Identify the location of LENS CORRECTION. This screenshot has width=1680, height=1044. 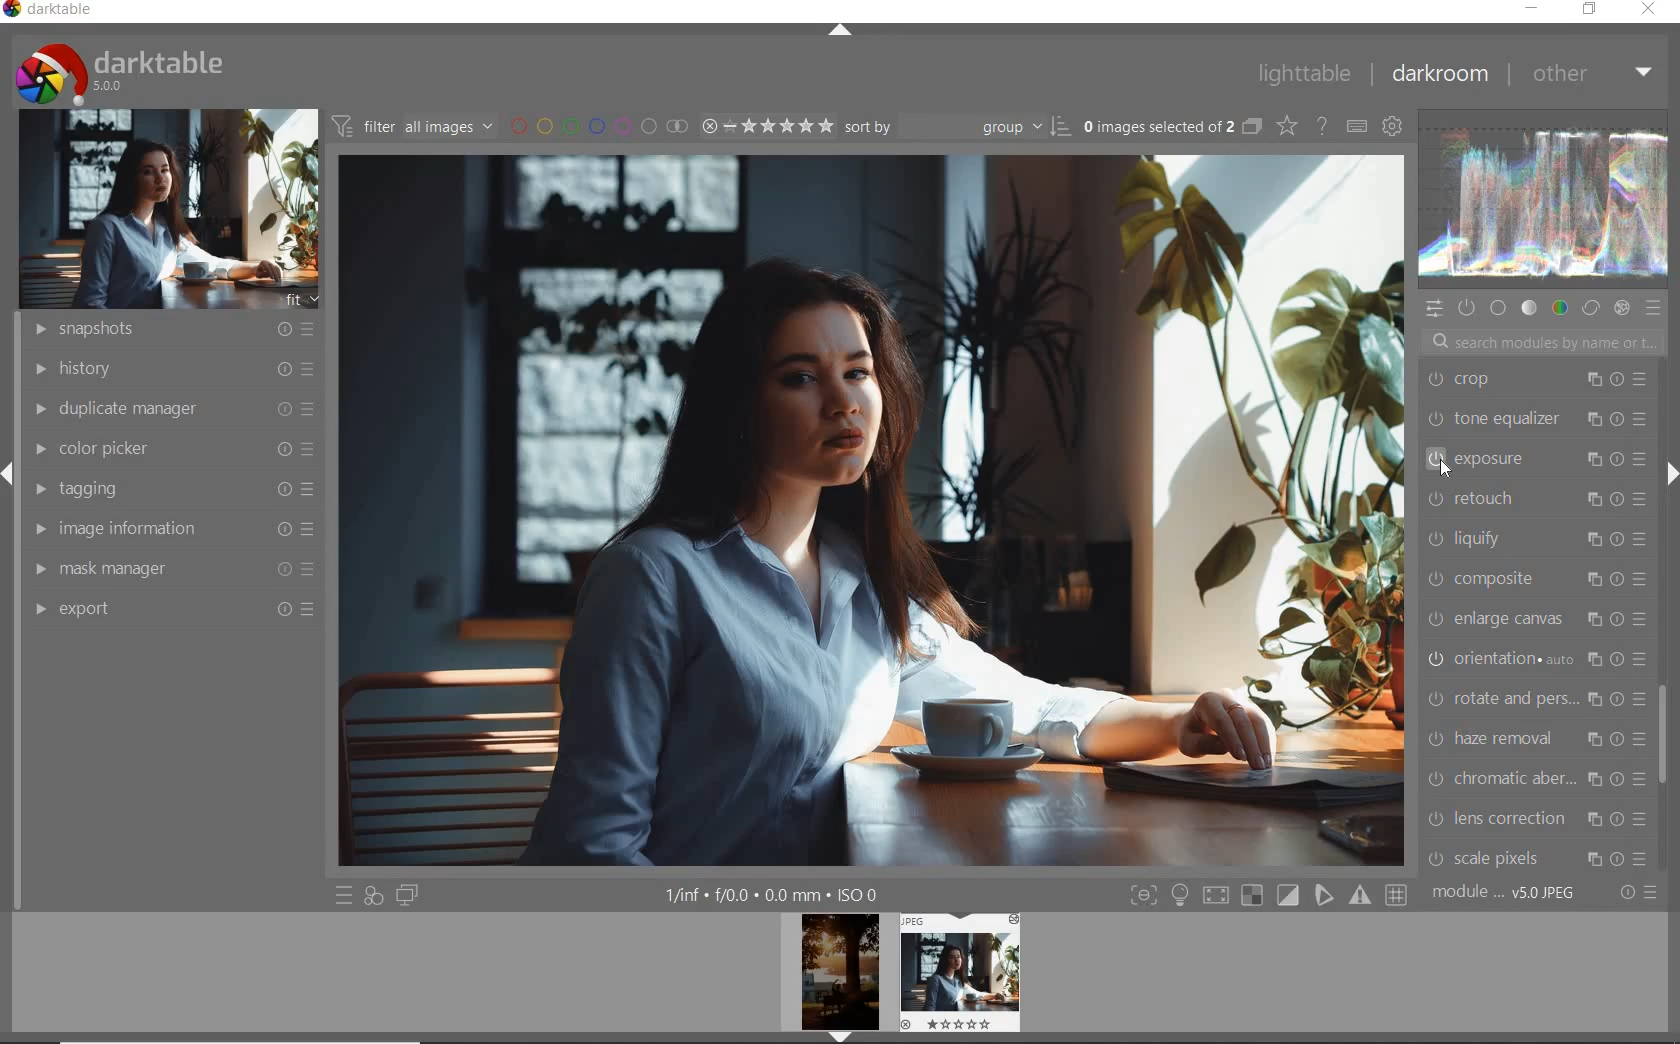
(1537, 817).